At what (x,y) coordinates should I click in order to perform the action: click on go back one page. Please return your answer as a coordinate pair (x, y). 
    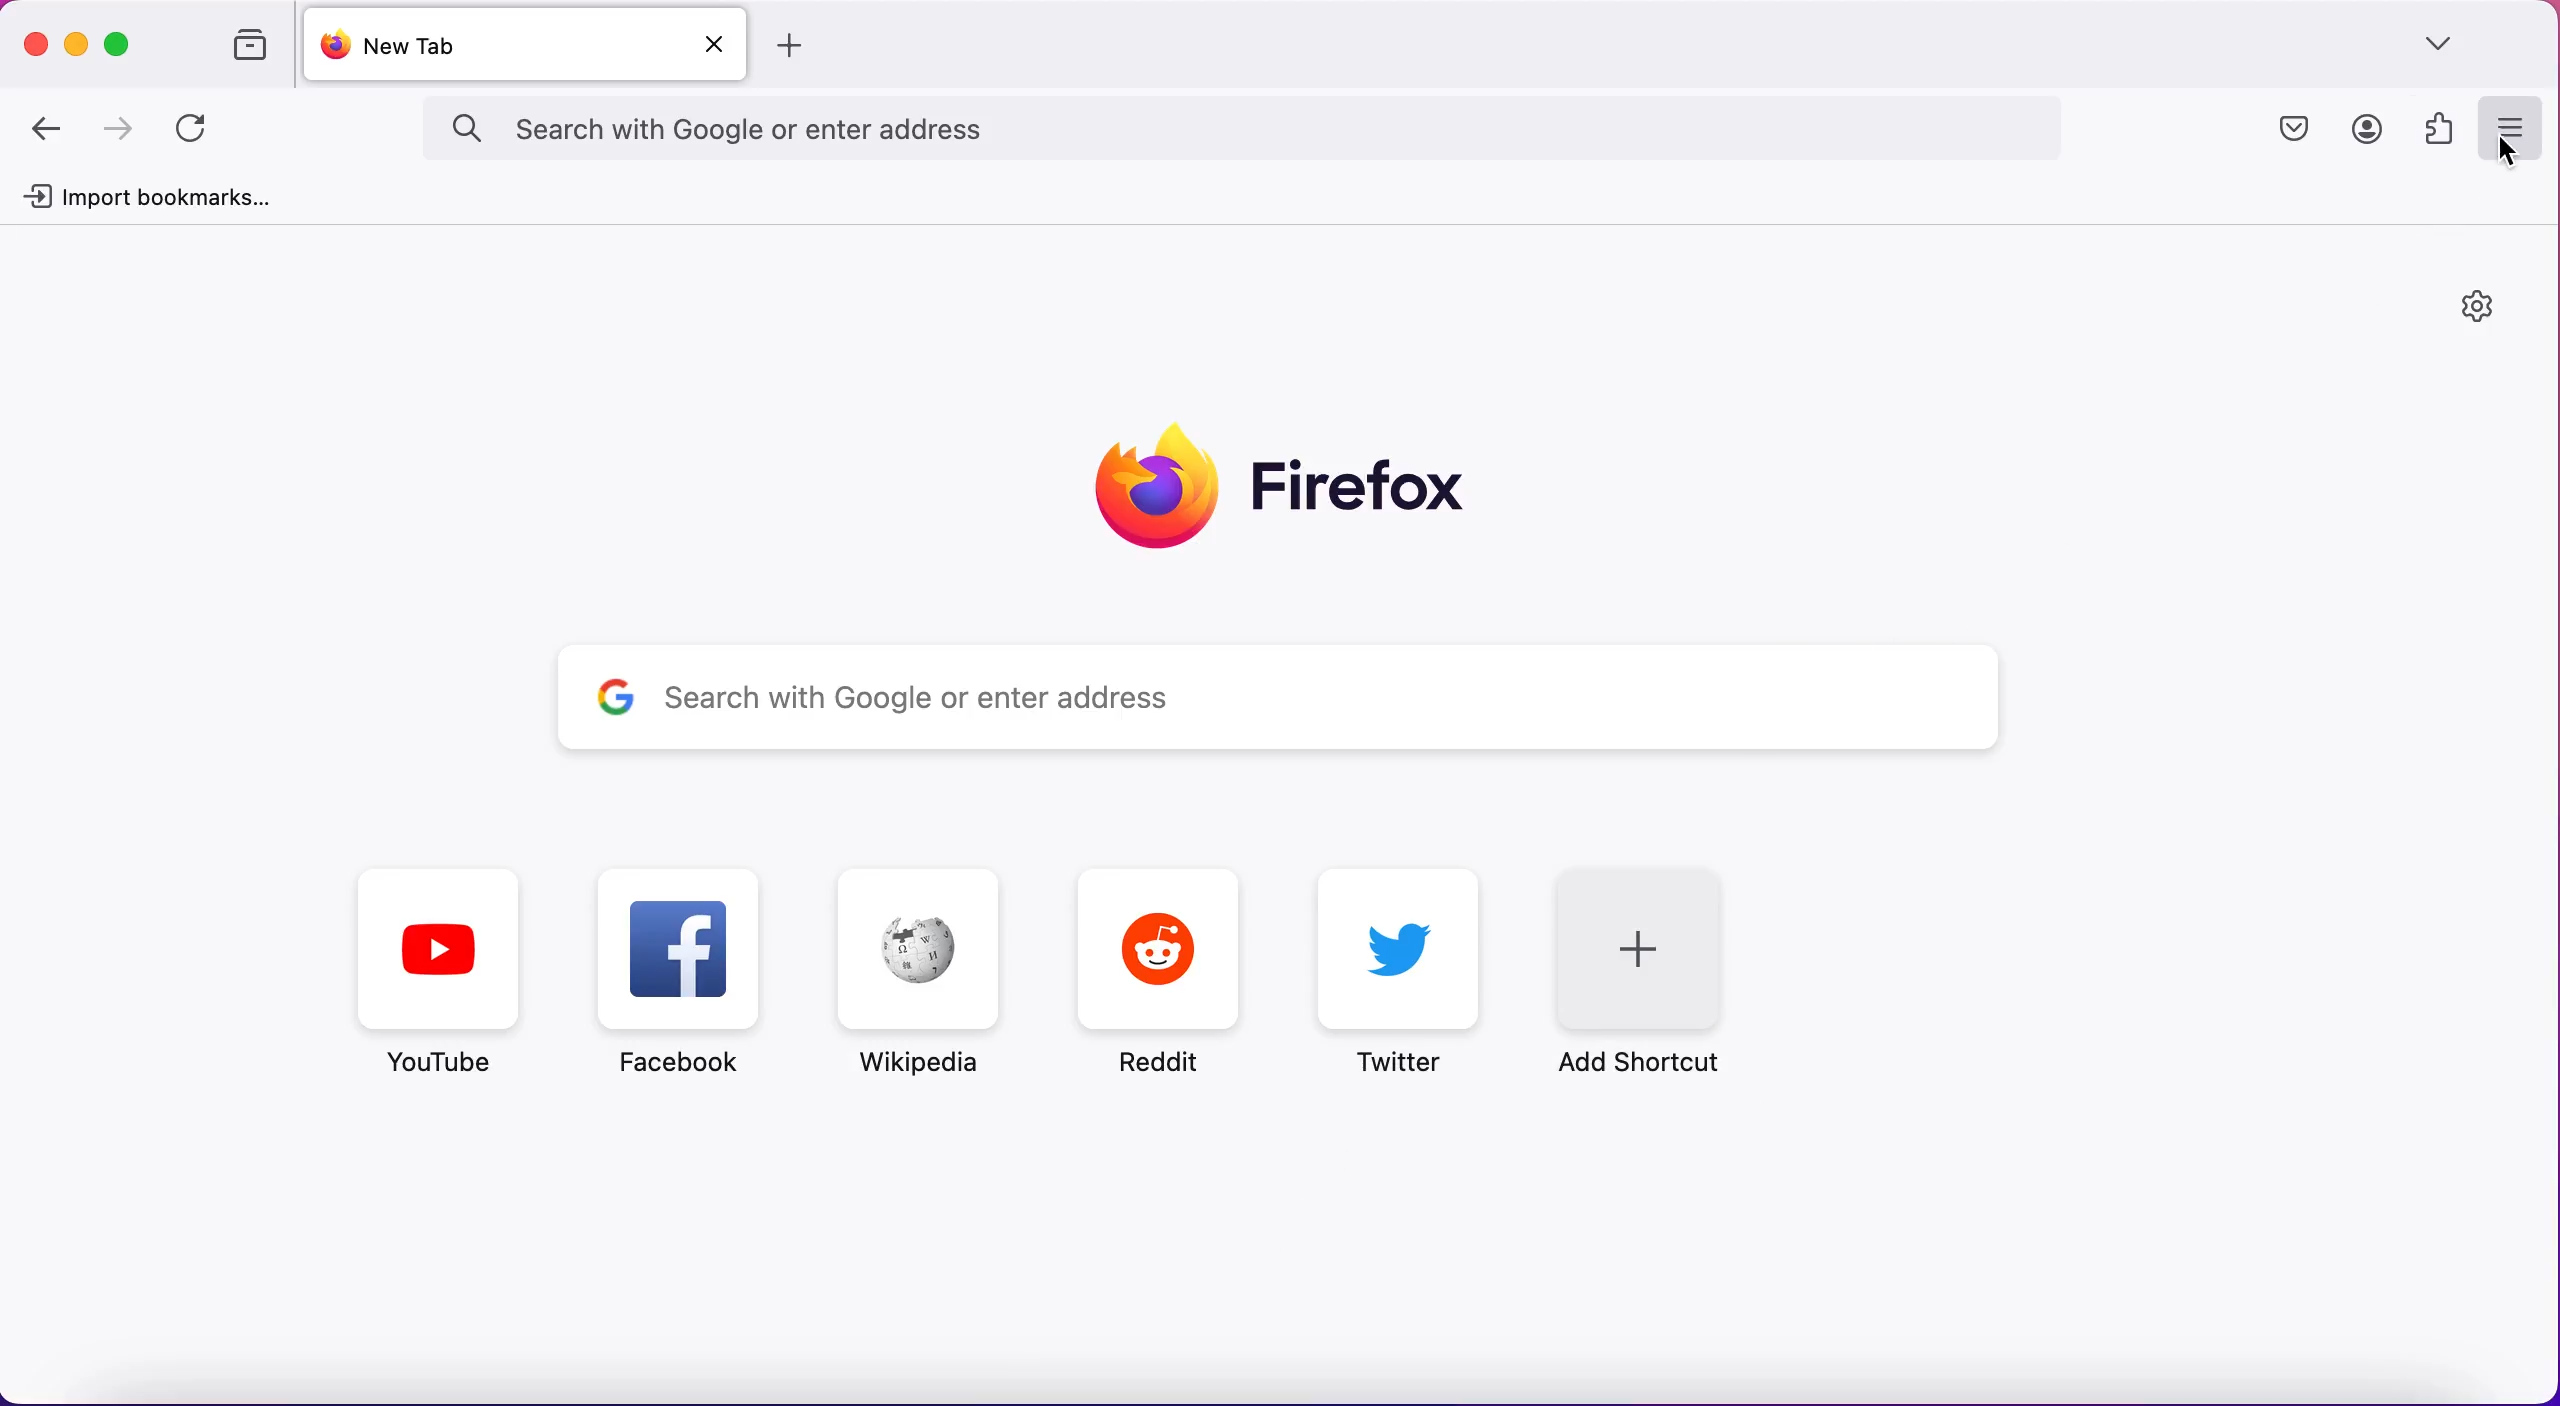
    Looking at the image, I should click on (51, 128).